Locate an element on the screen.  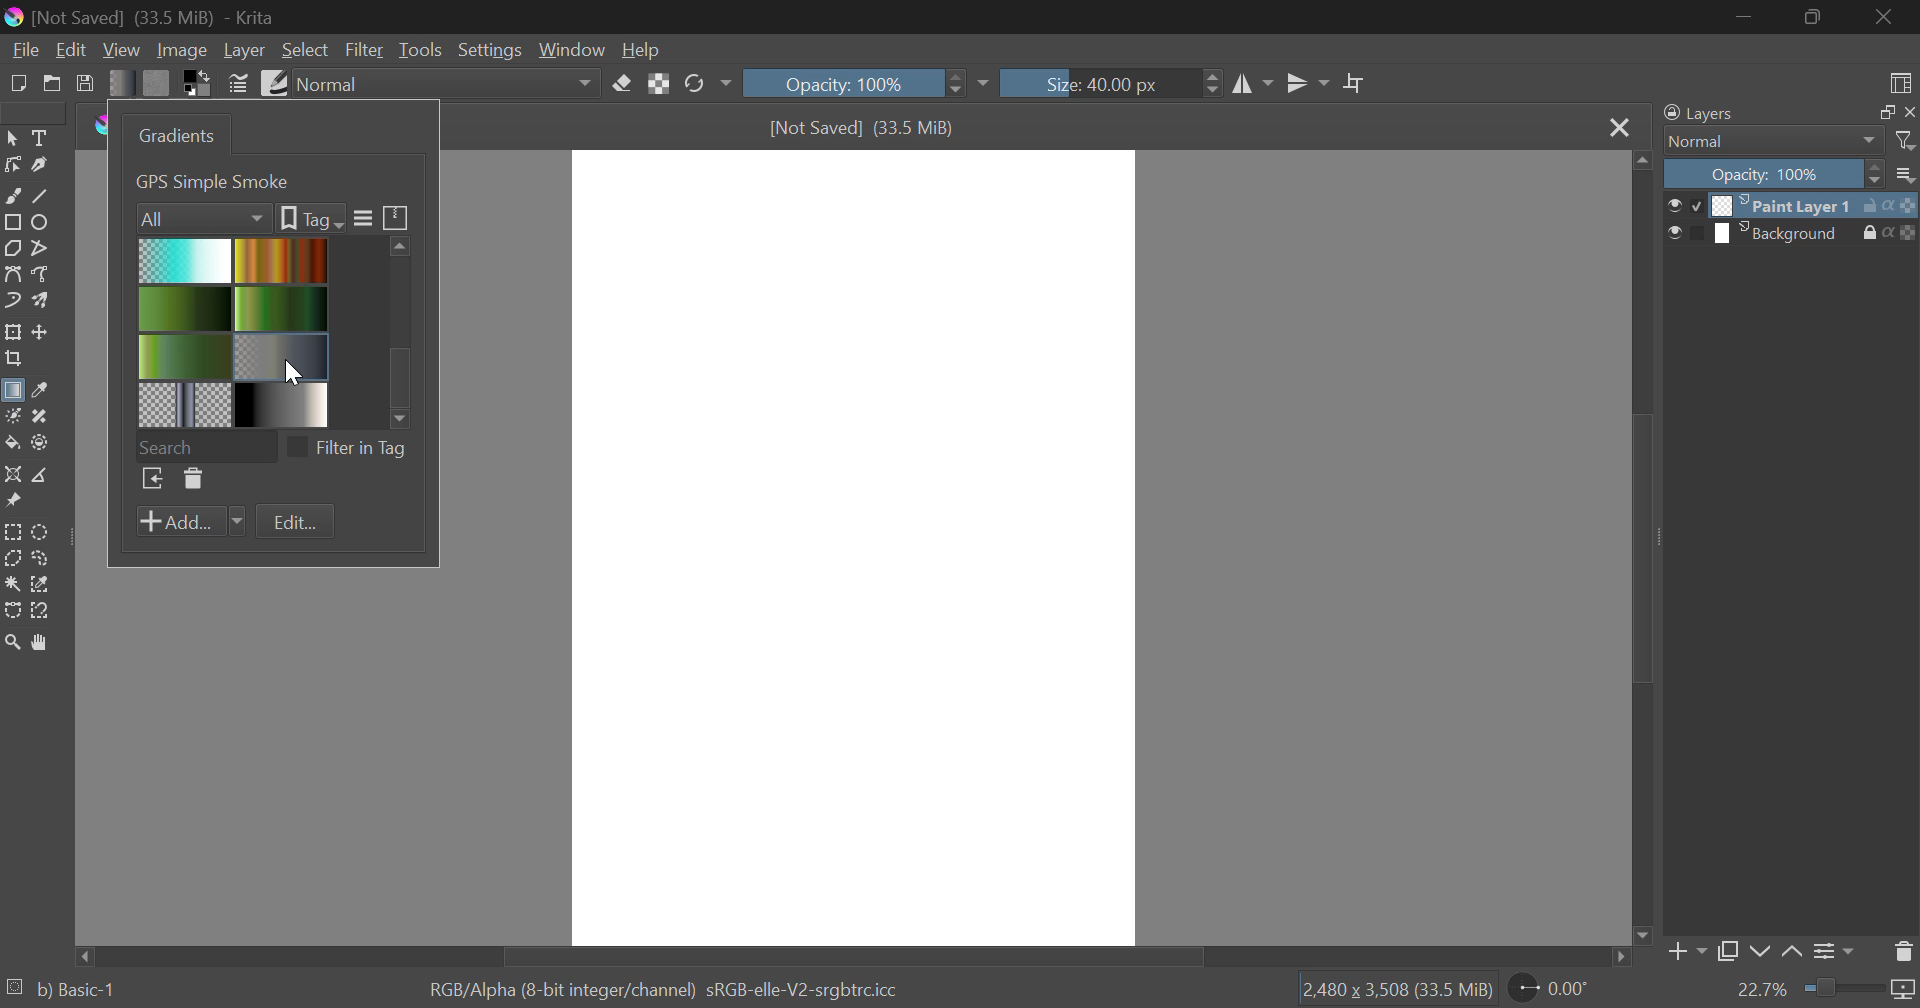
Delete Layer is located at coordinates (1904, 950).